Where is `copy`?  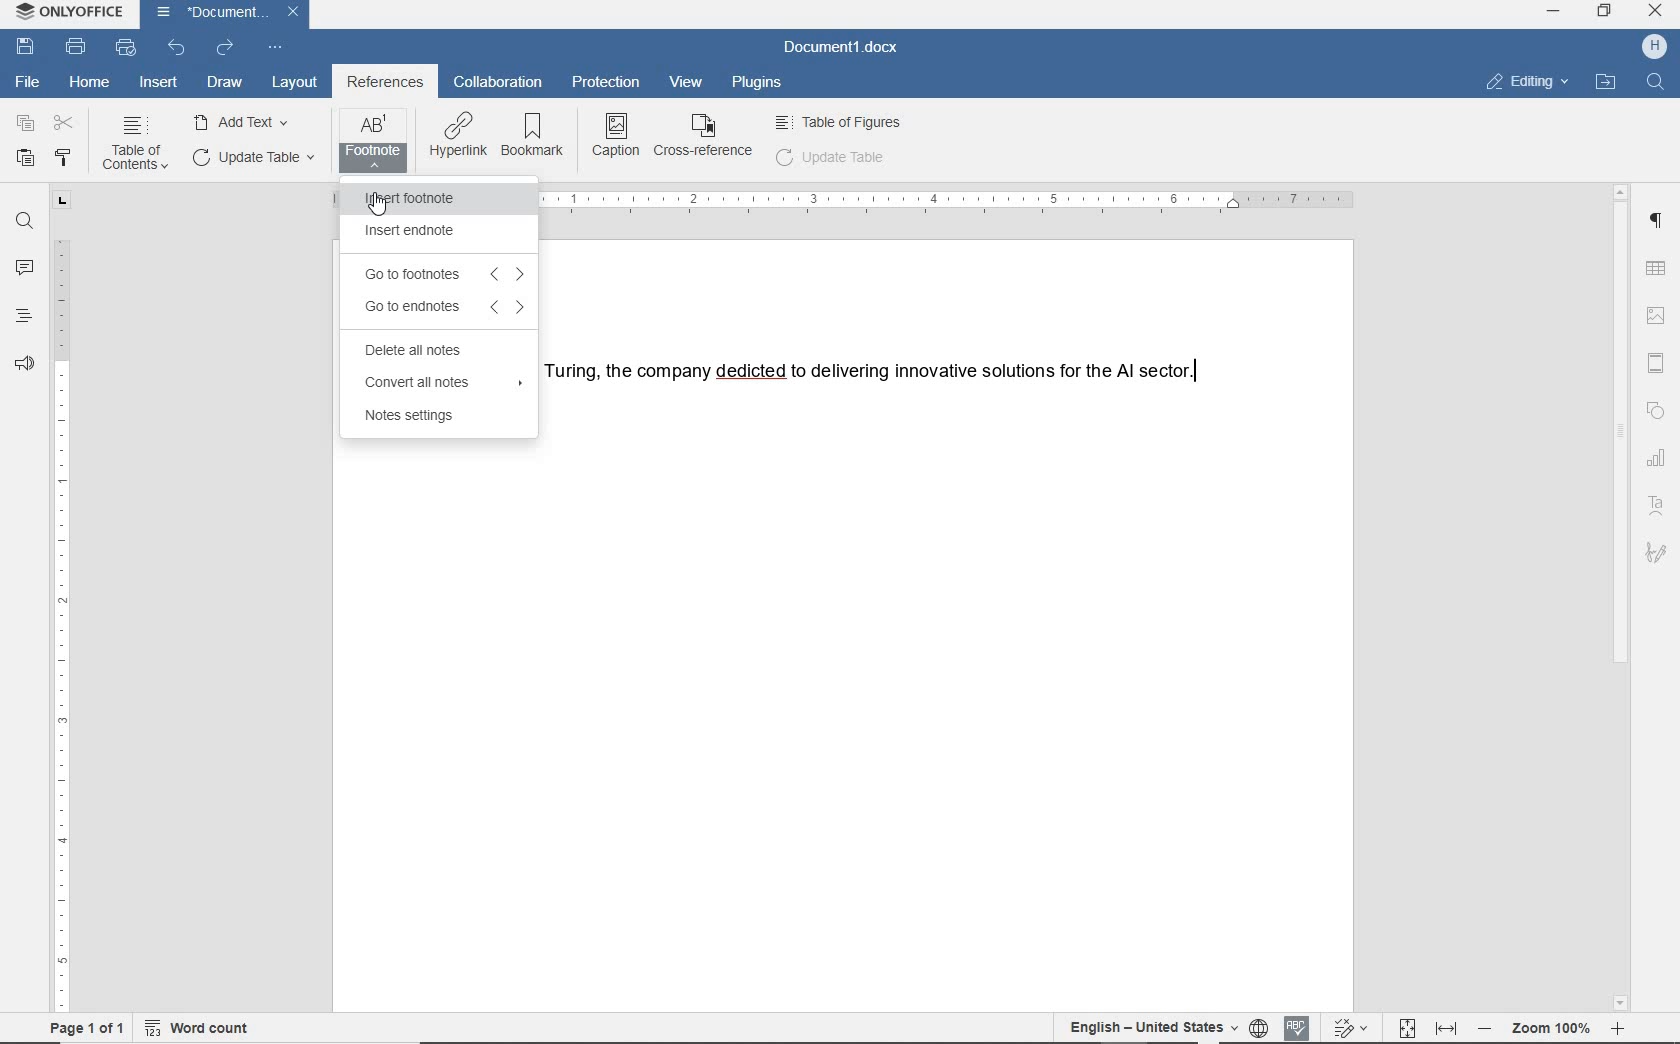
copy is located at coordinates (22, 123).